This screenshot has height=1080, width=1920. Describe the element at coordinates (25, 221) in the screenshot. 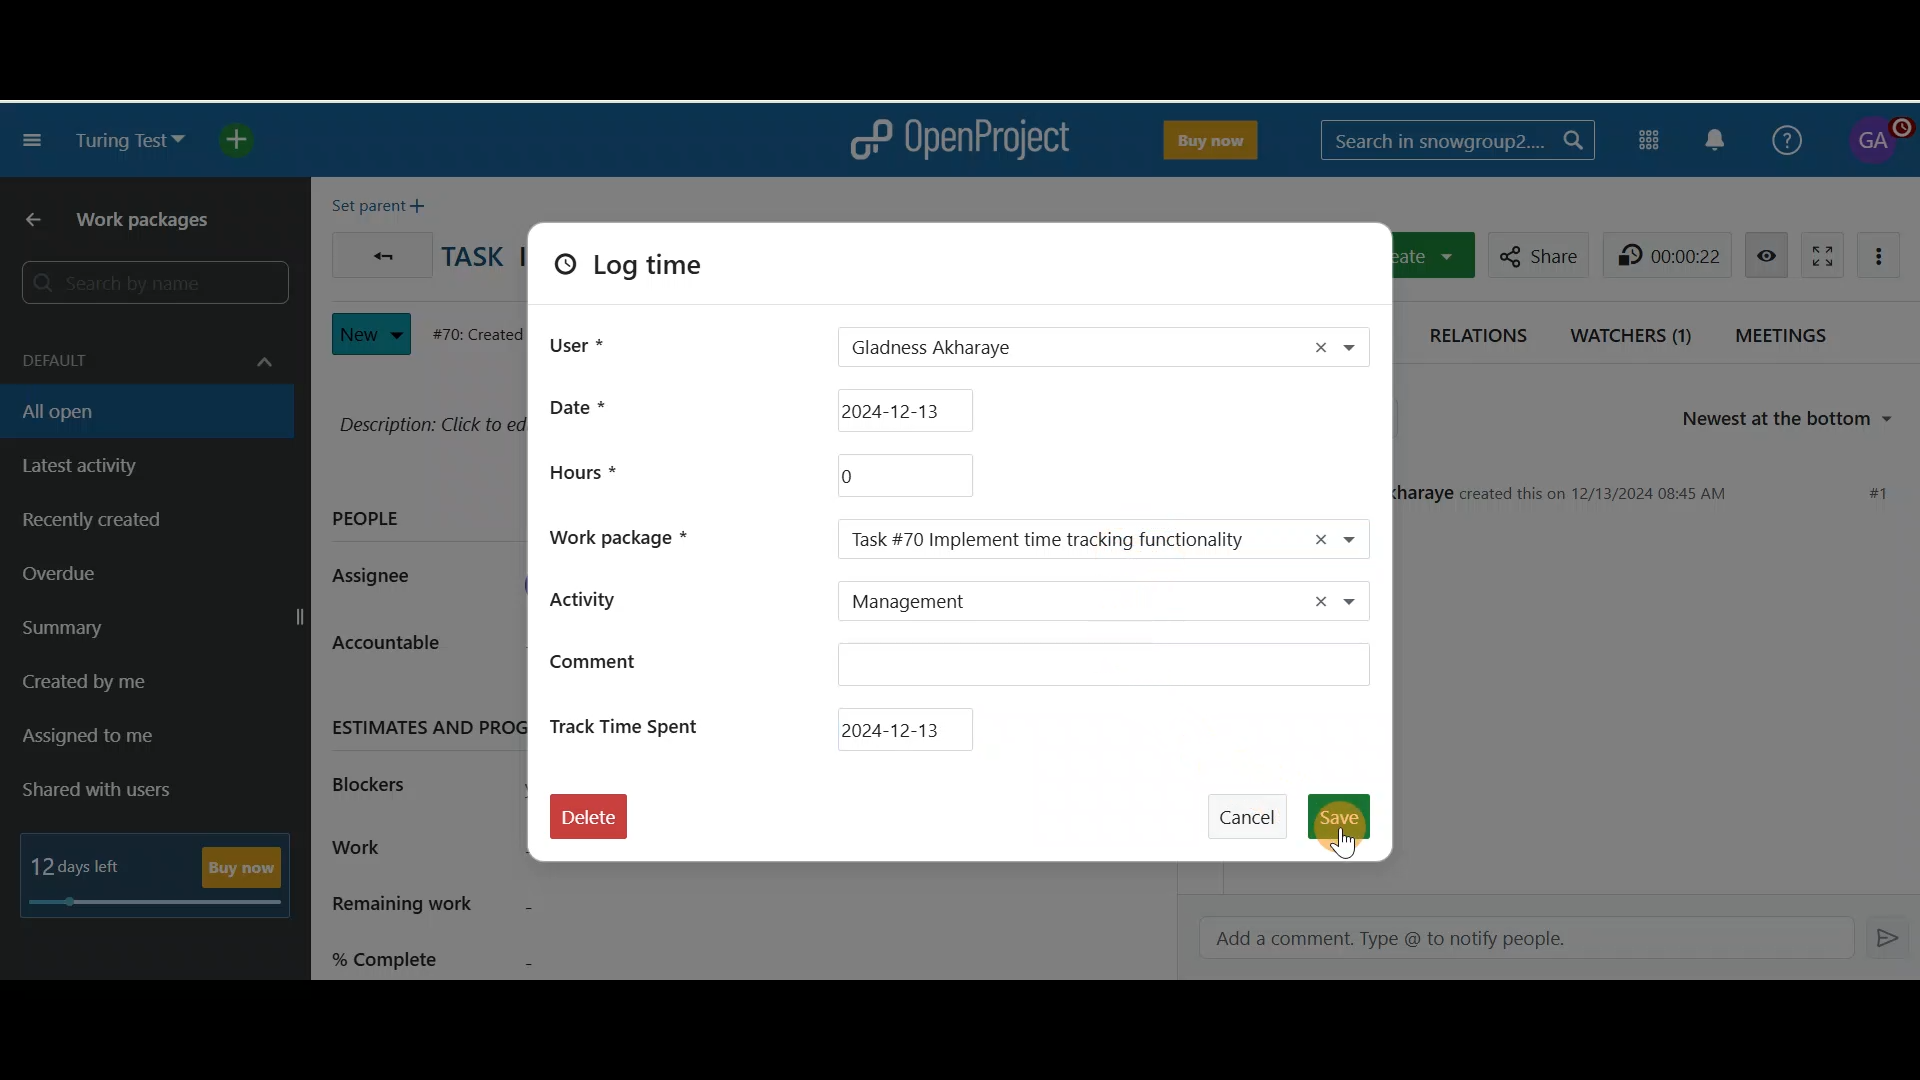

I see `Back` at that location.